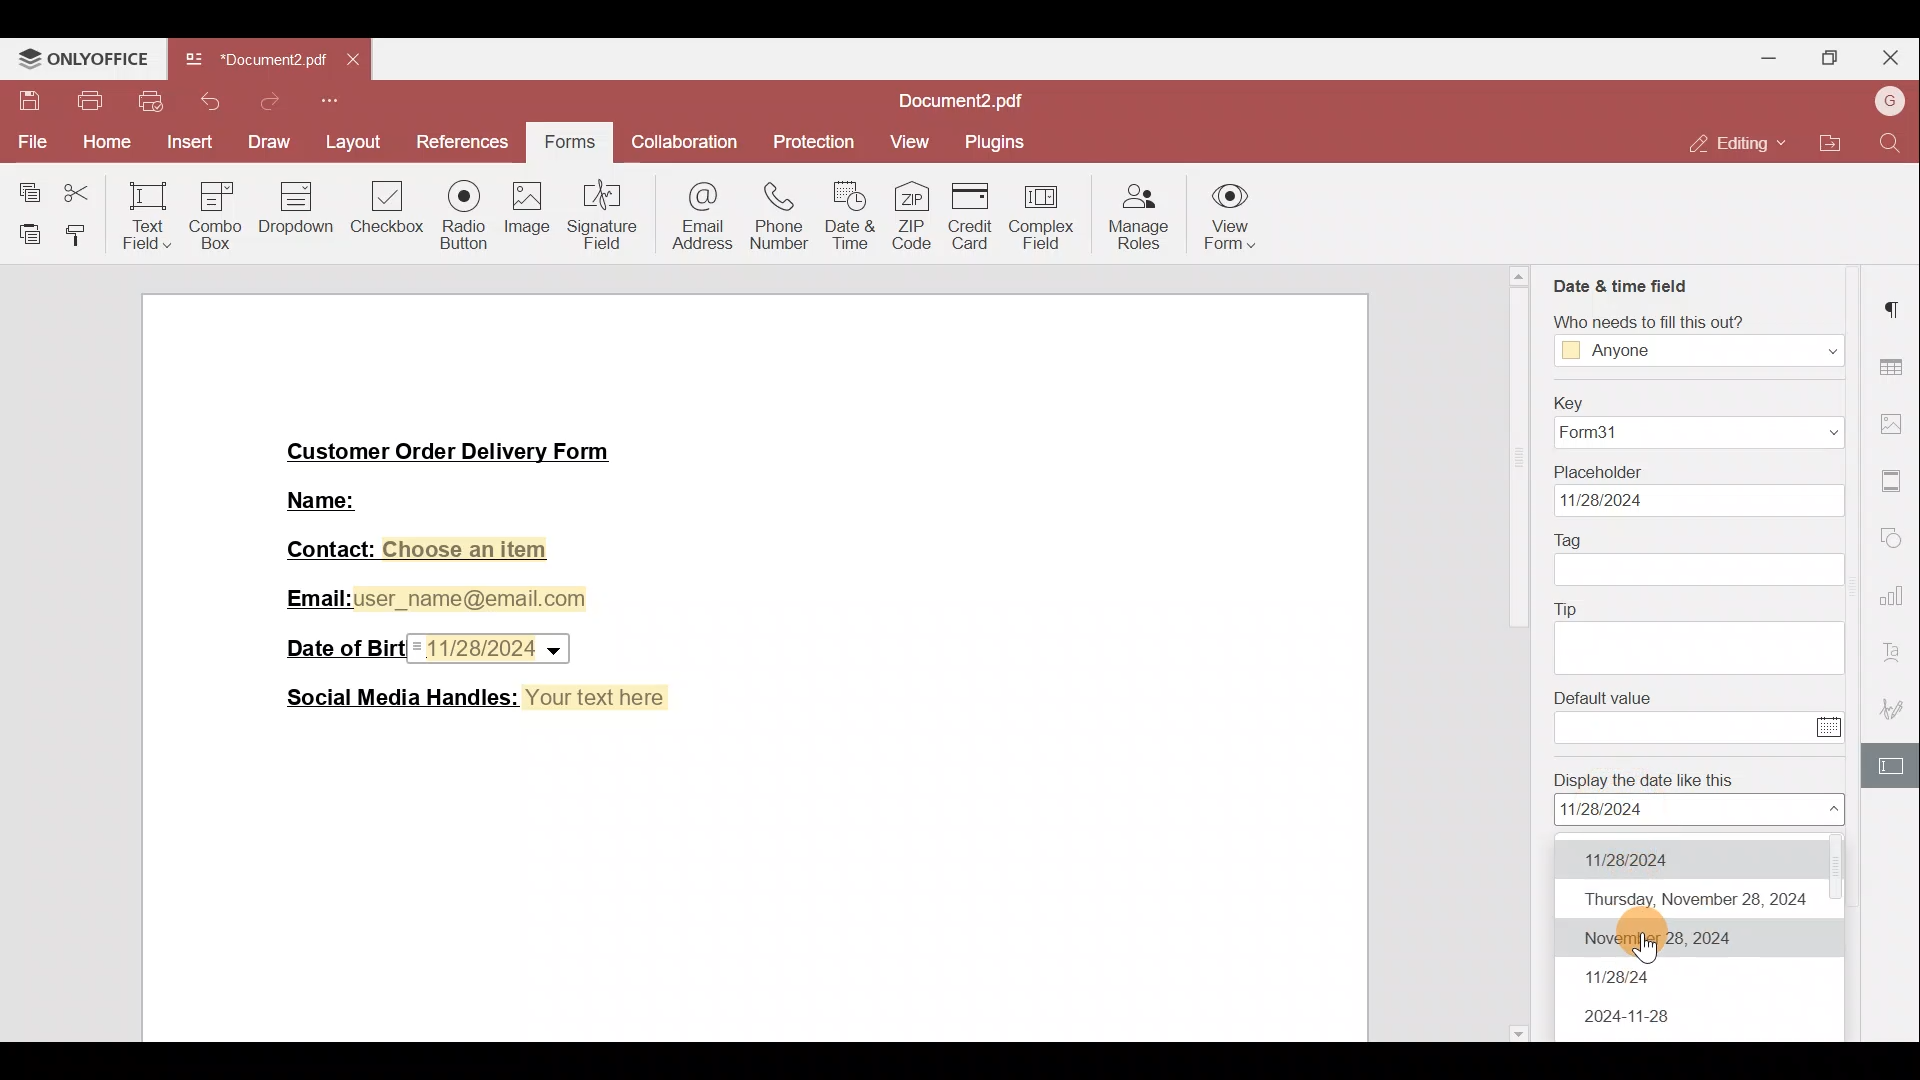 The image size is (1920, 1080). Describe the element at coordinates (1894, 481) in the screenshot. I see `More settings` at that location.